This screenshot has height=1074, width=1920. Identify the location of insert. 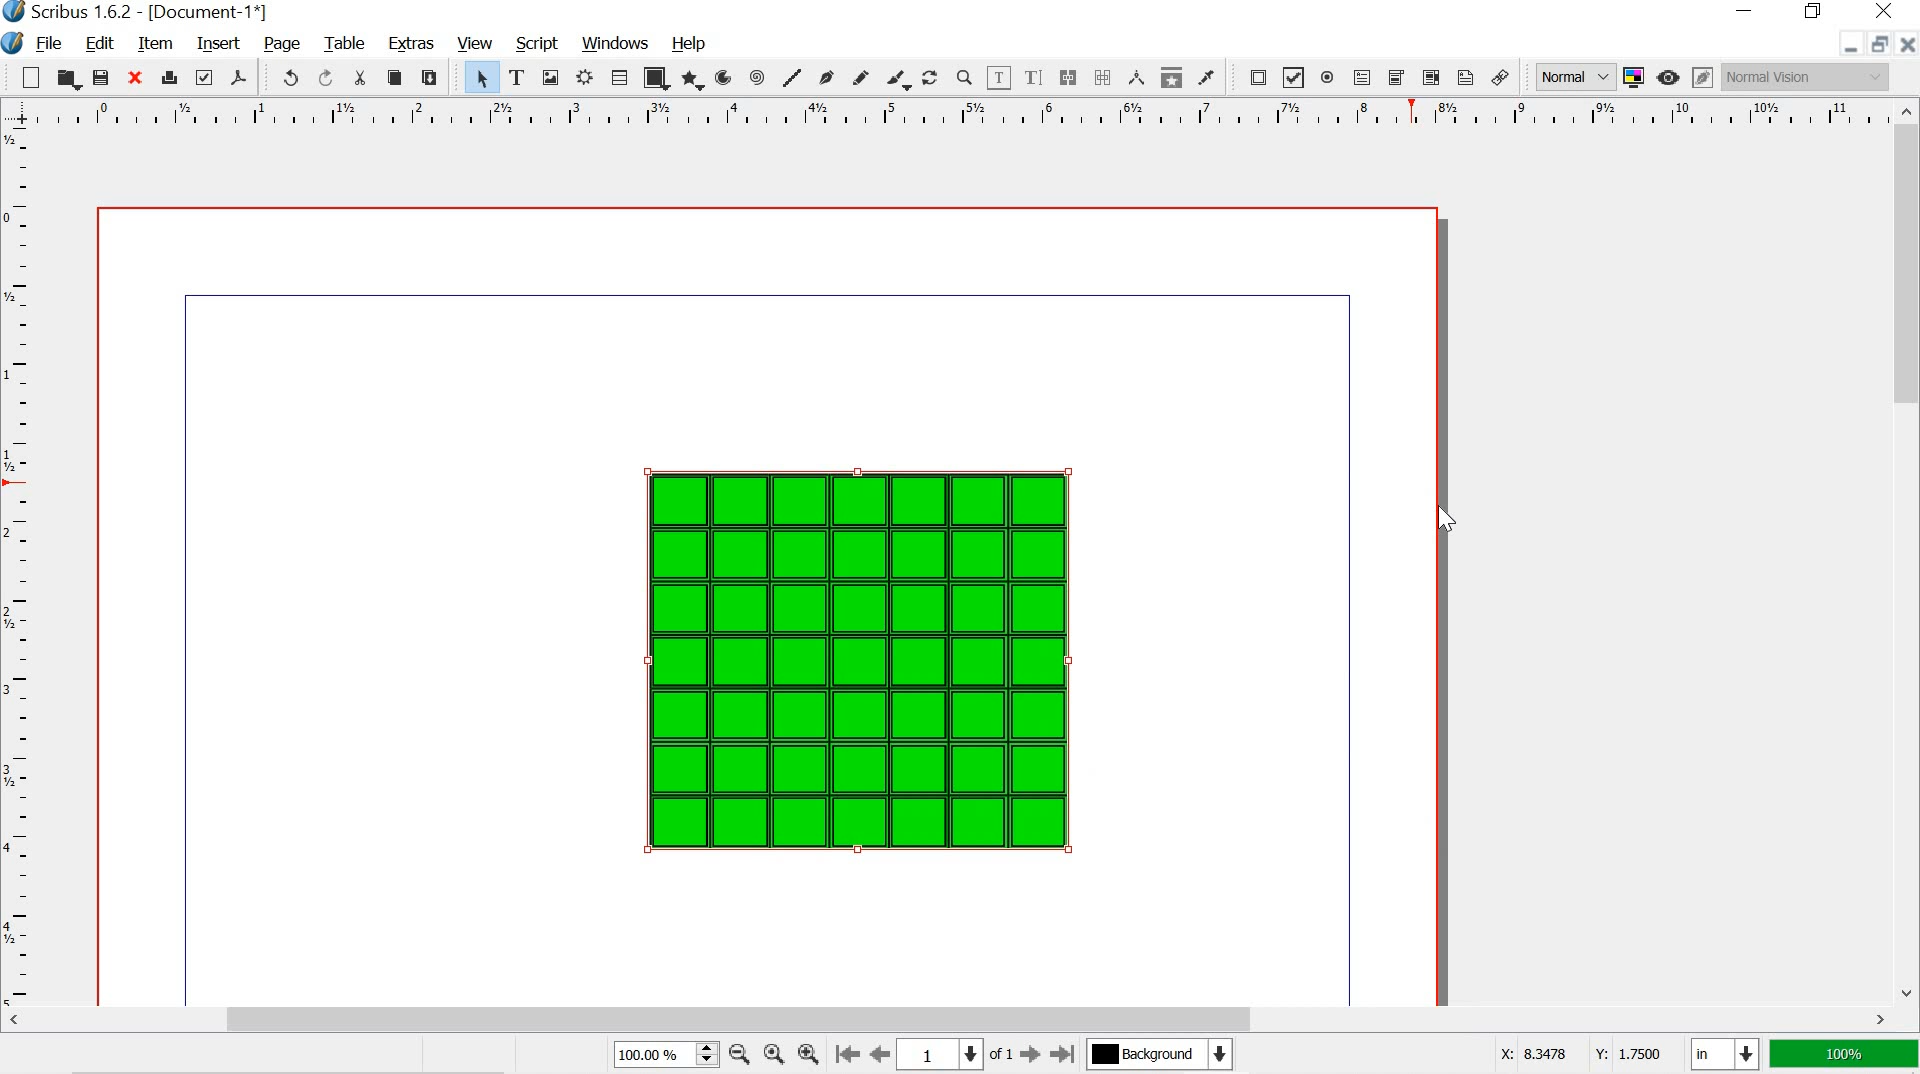
(217, 41).